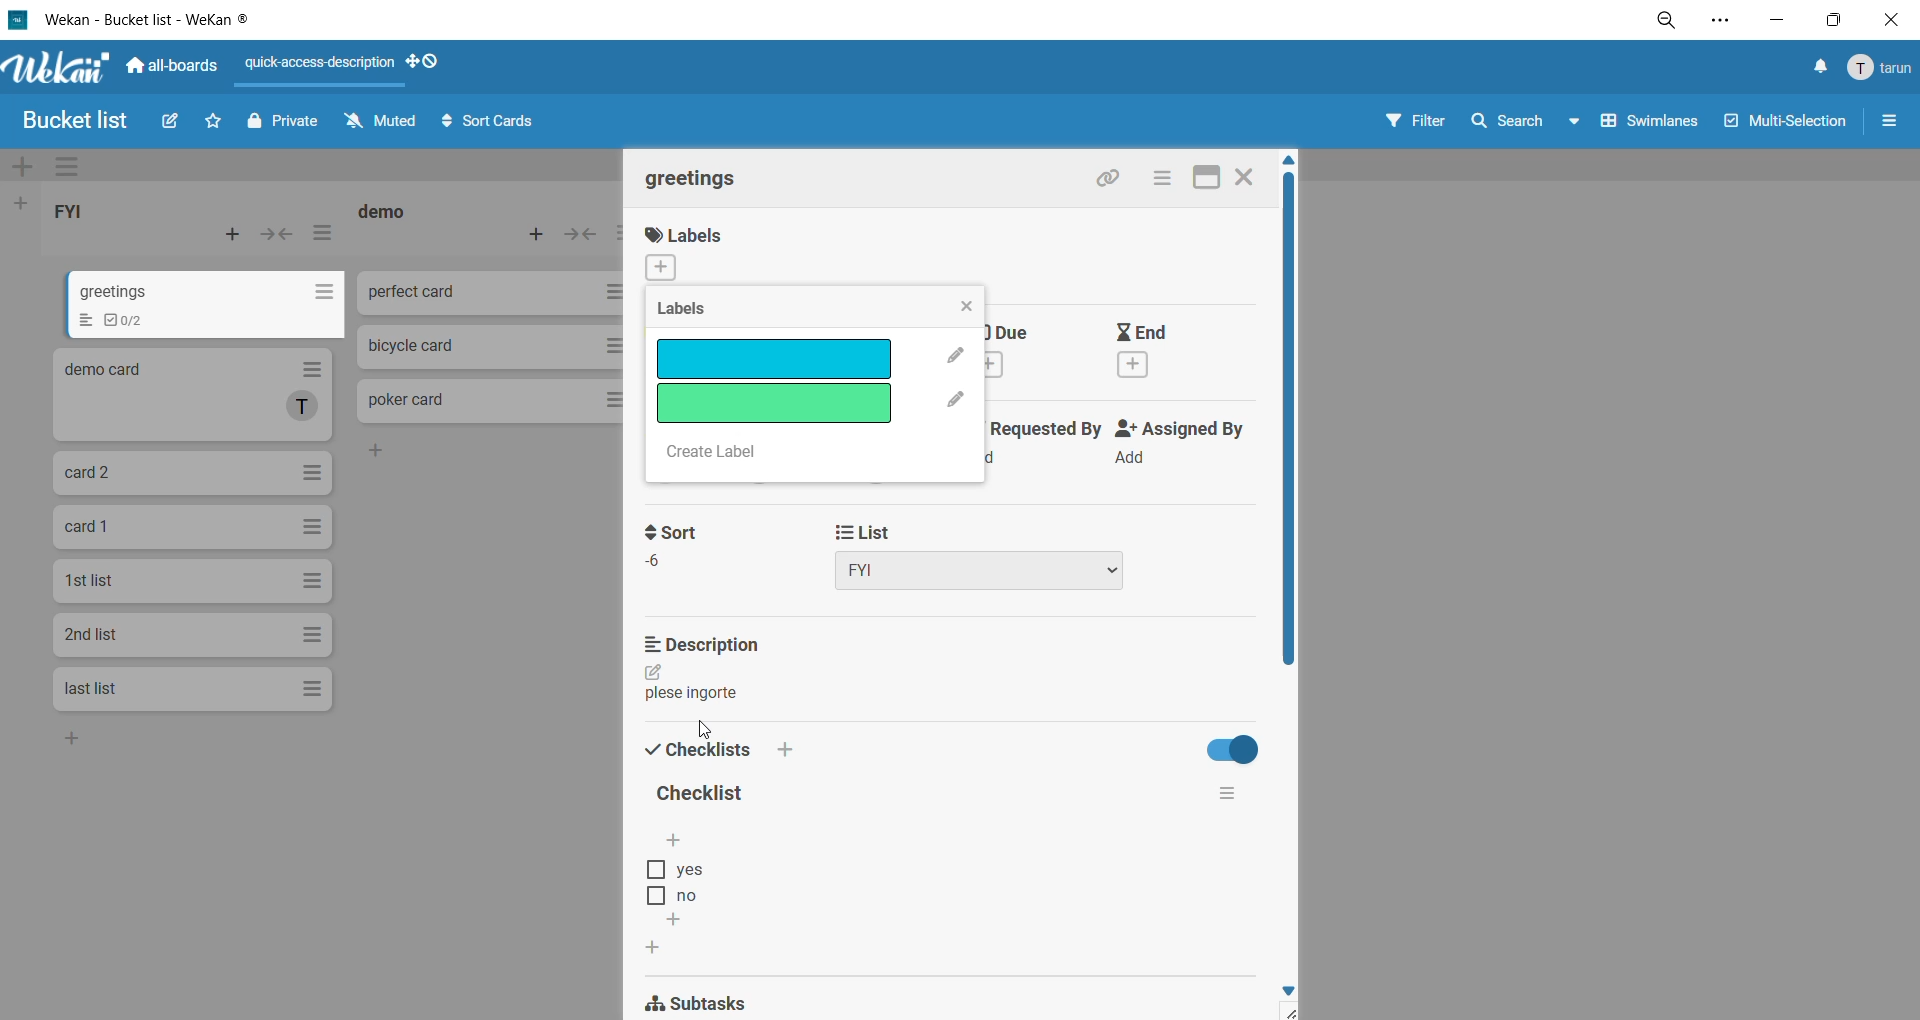 The image size is (1920, 1020). What do you see at coordinates (581, 237) in the screenshot?
I see `collapse` at bounding box center [581, 237].